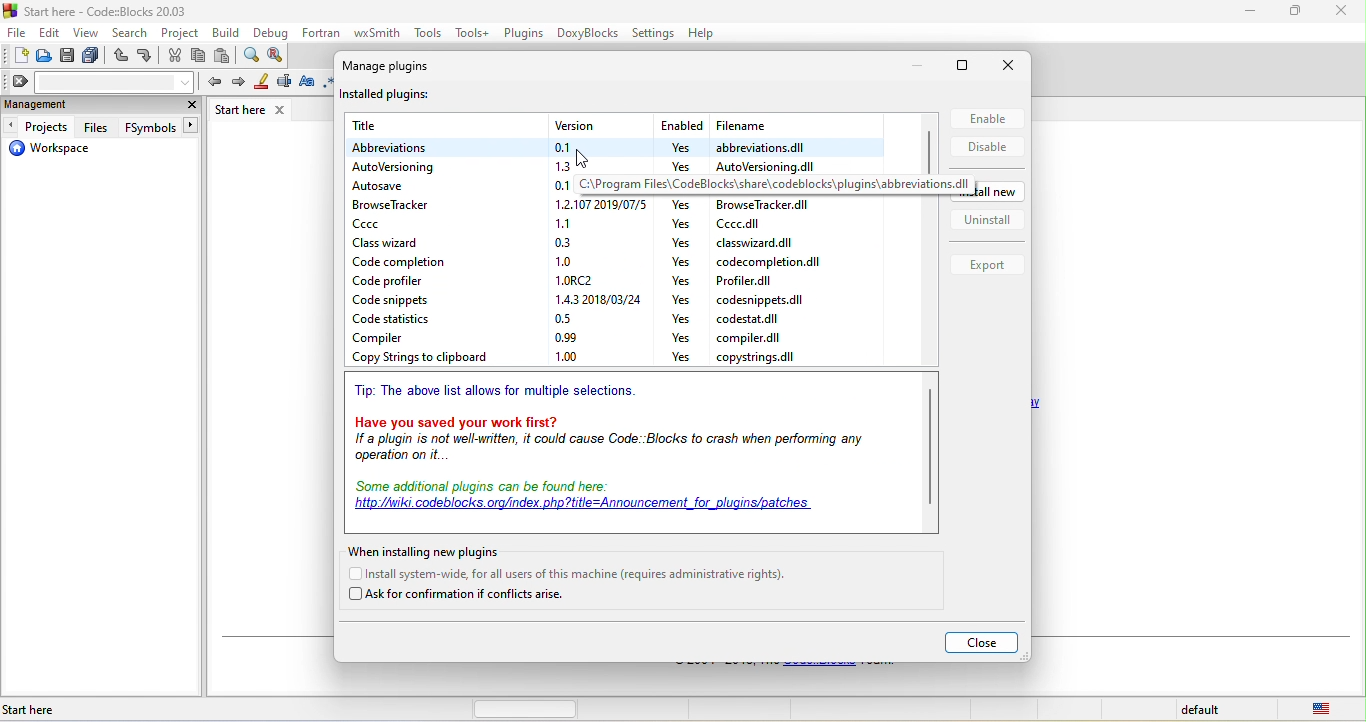 The width and height of the screenshot is (1366, 722). I want to click on enable, so click(989, 119).